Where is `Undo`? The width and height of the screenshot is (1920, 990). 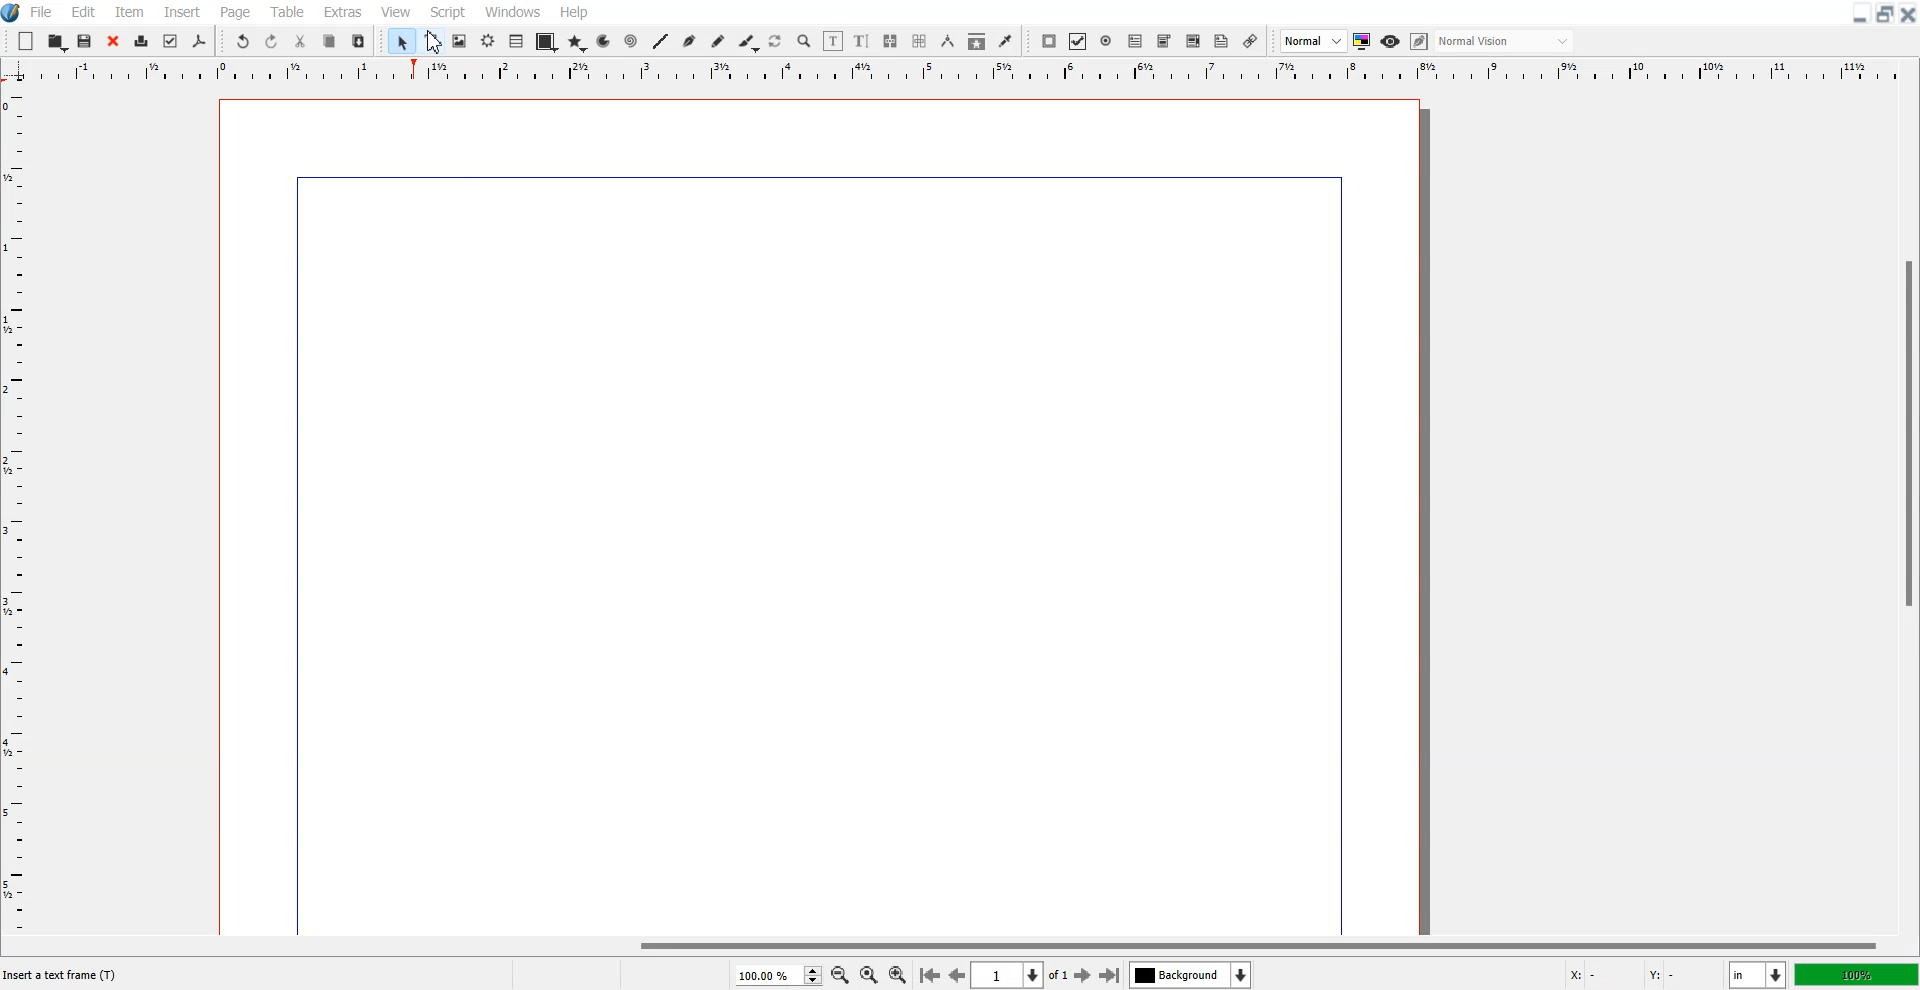 Undo is located at coordinates (242, 42).